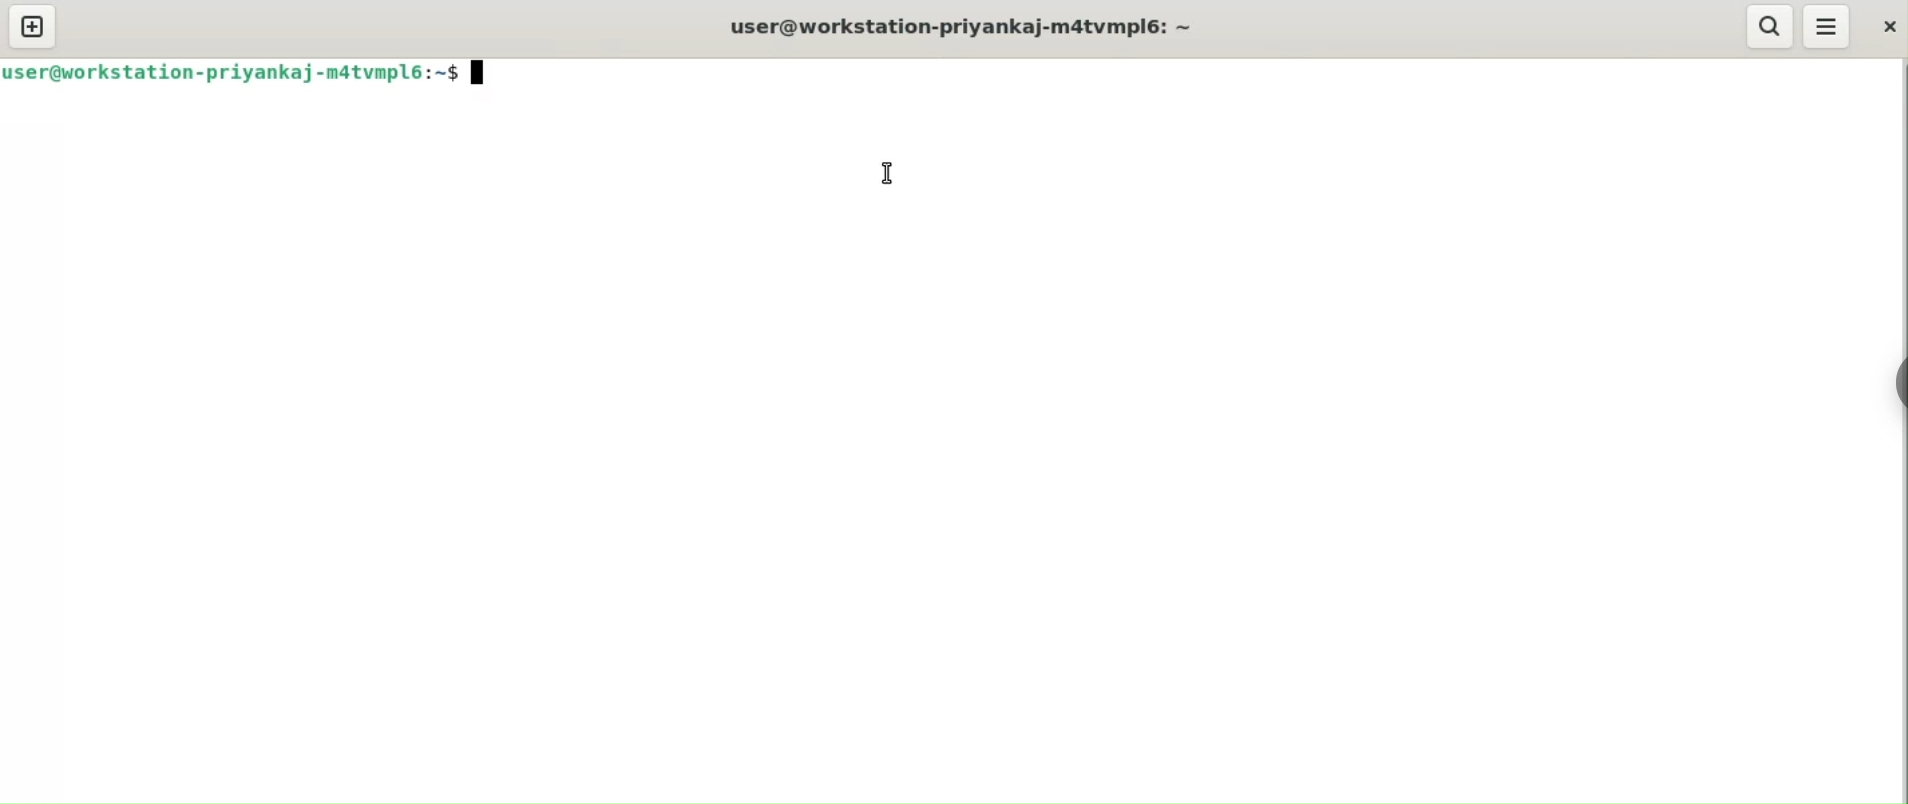  Describe the element at coordinates (957, 27) in the screenshot. I see `user@workstation-priyankaj-m4tvmlp6:~` at that location.